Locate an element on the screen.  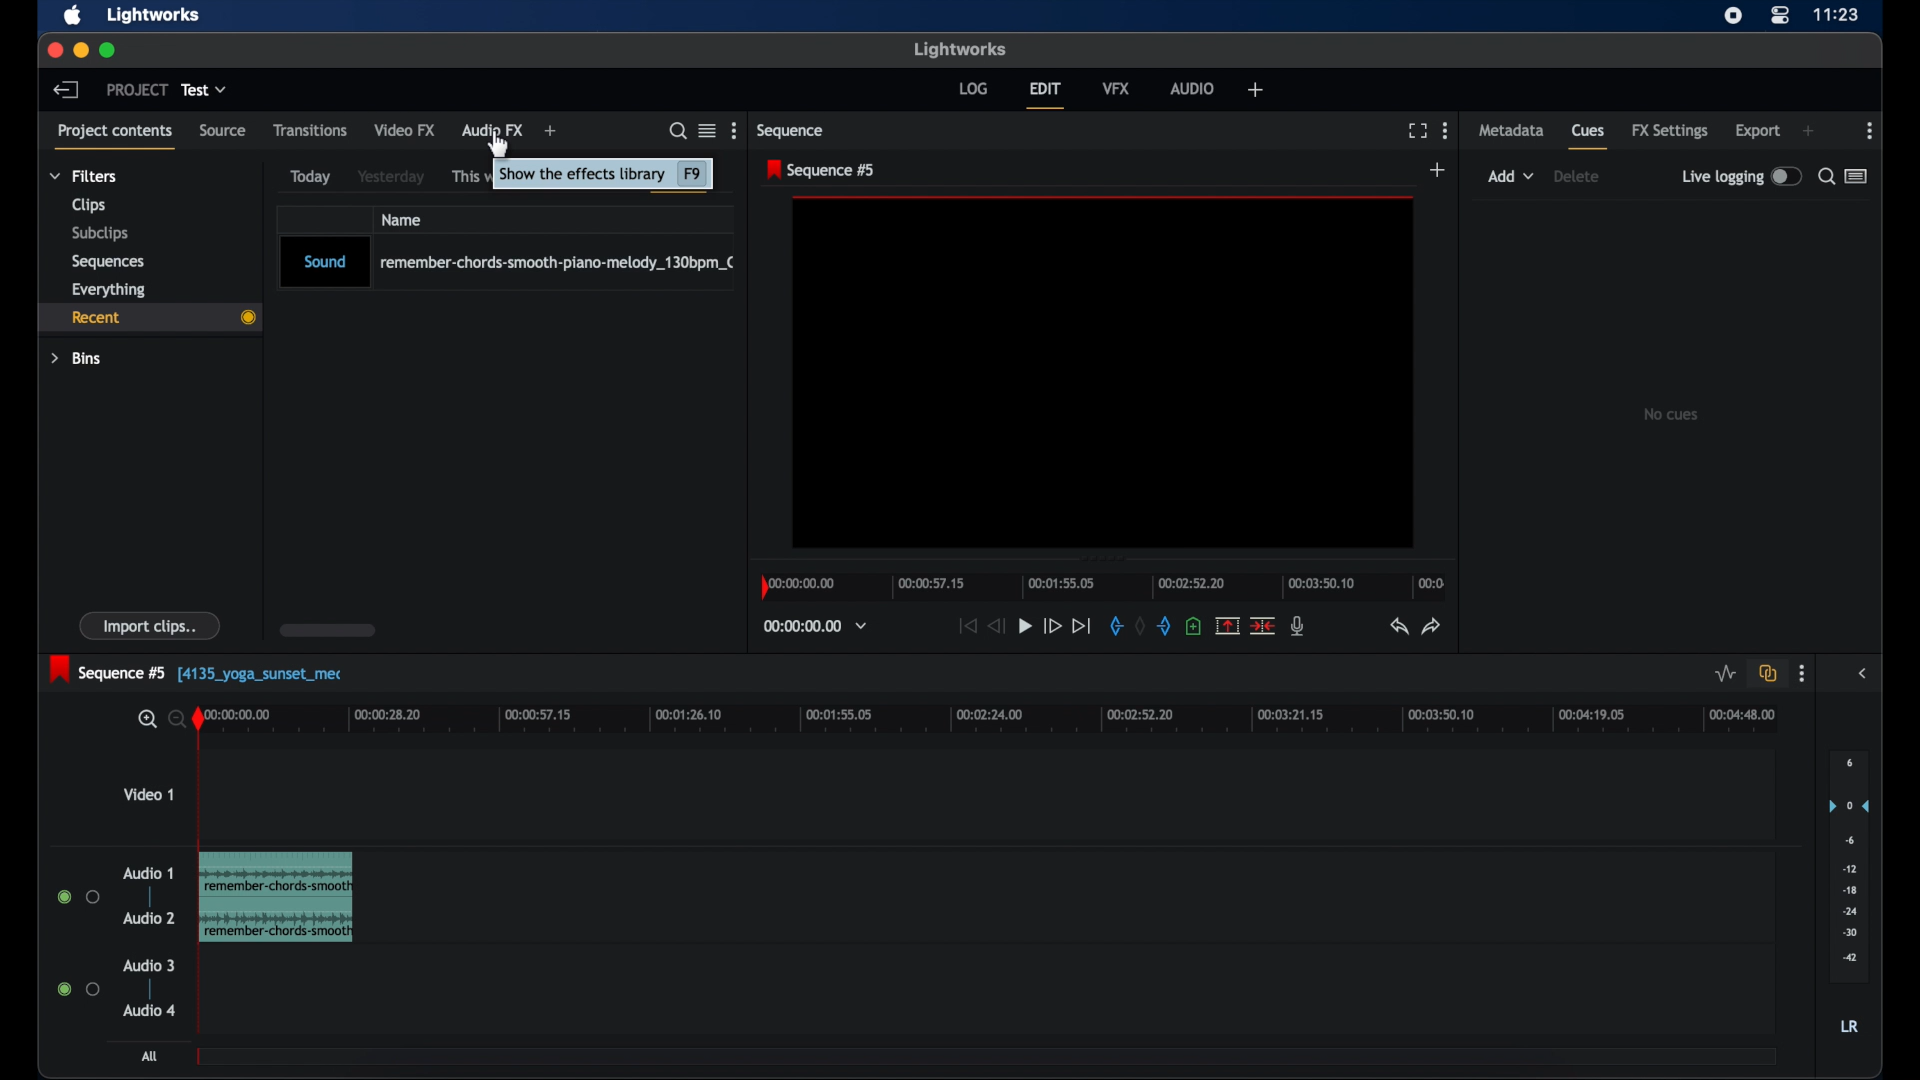
fast forward is located at coordinates (1052, 628).